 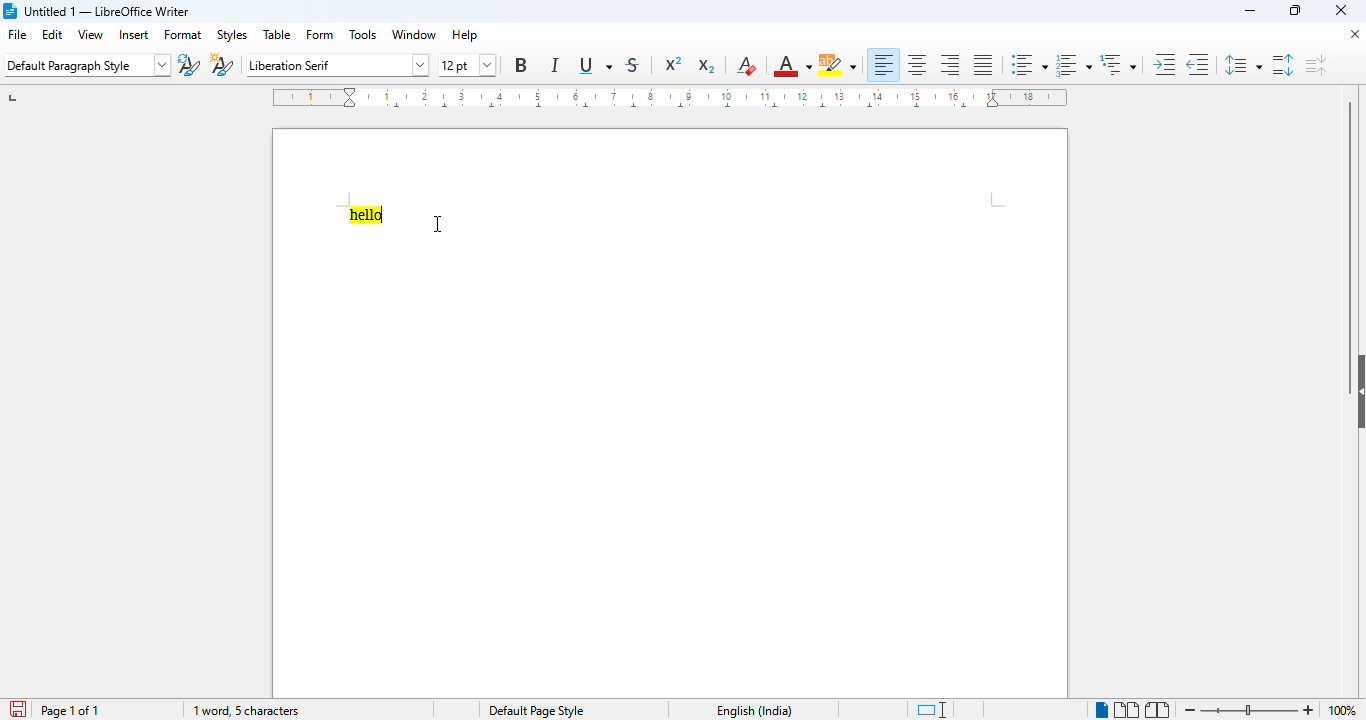 What do you see at coordinates (183, 34) in the screenshot?
I see `format` at bounding box center [183, 34].